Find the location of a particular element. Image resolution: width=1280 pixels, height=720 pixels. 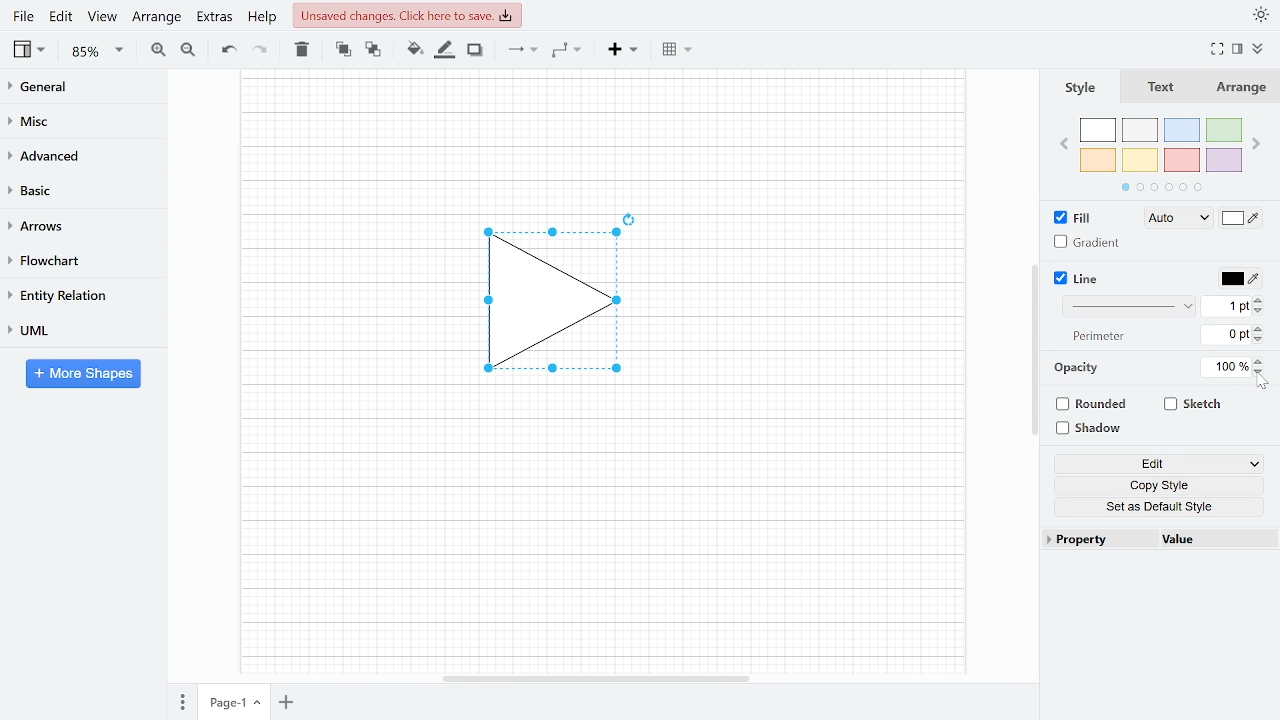

More shapes is located at coordinates (83, 373).